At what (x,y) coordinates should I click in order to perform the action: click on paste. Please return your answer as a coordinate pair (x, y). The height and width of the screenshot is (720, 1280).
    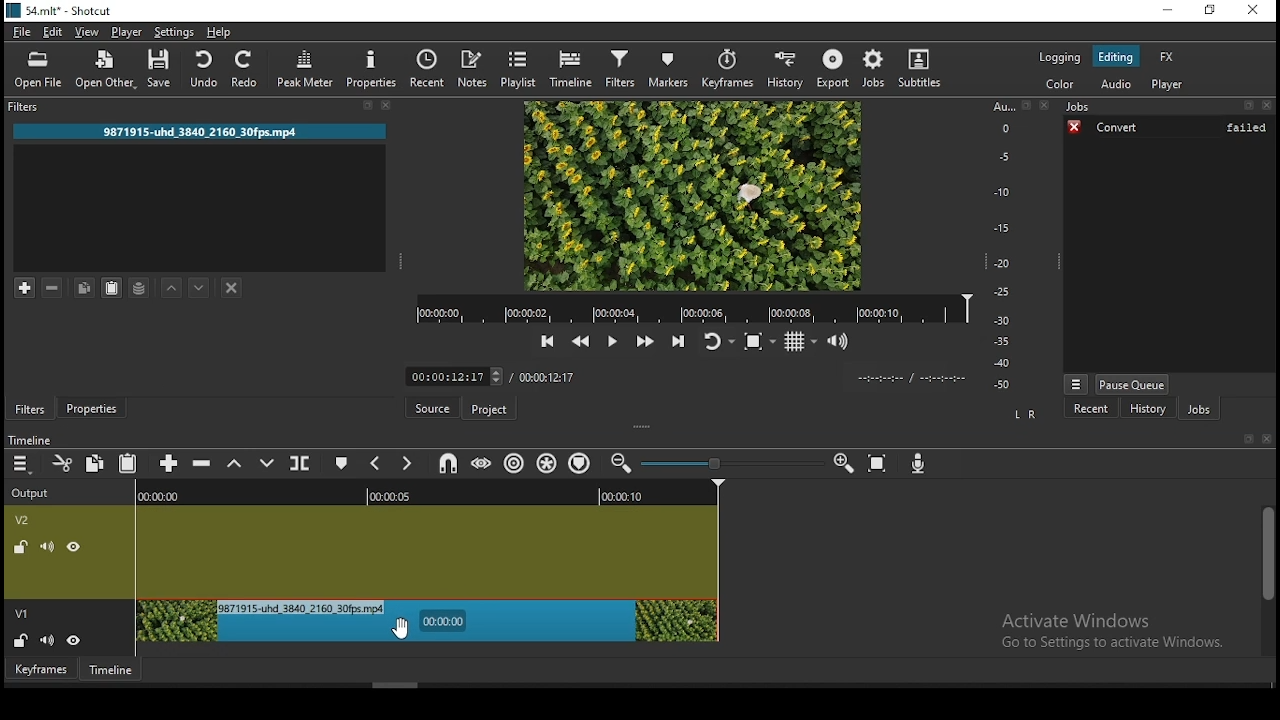
    Looking at the image, I should click on (130, 460).